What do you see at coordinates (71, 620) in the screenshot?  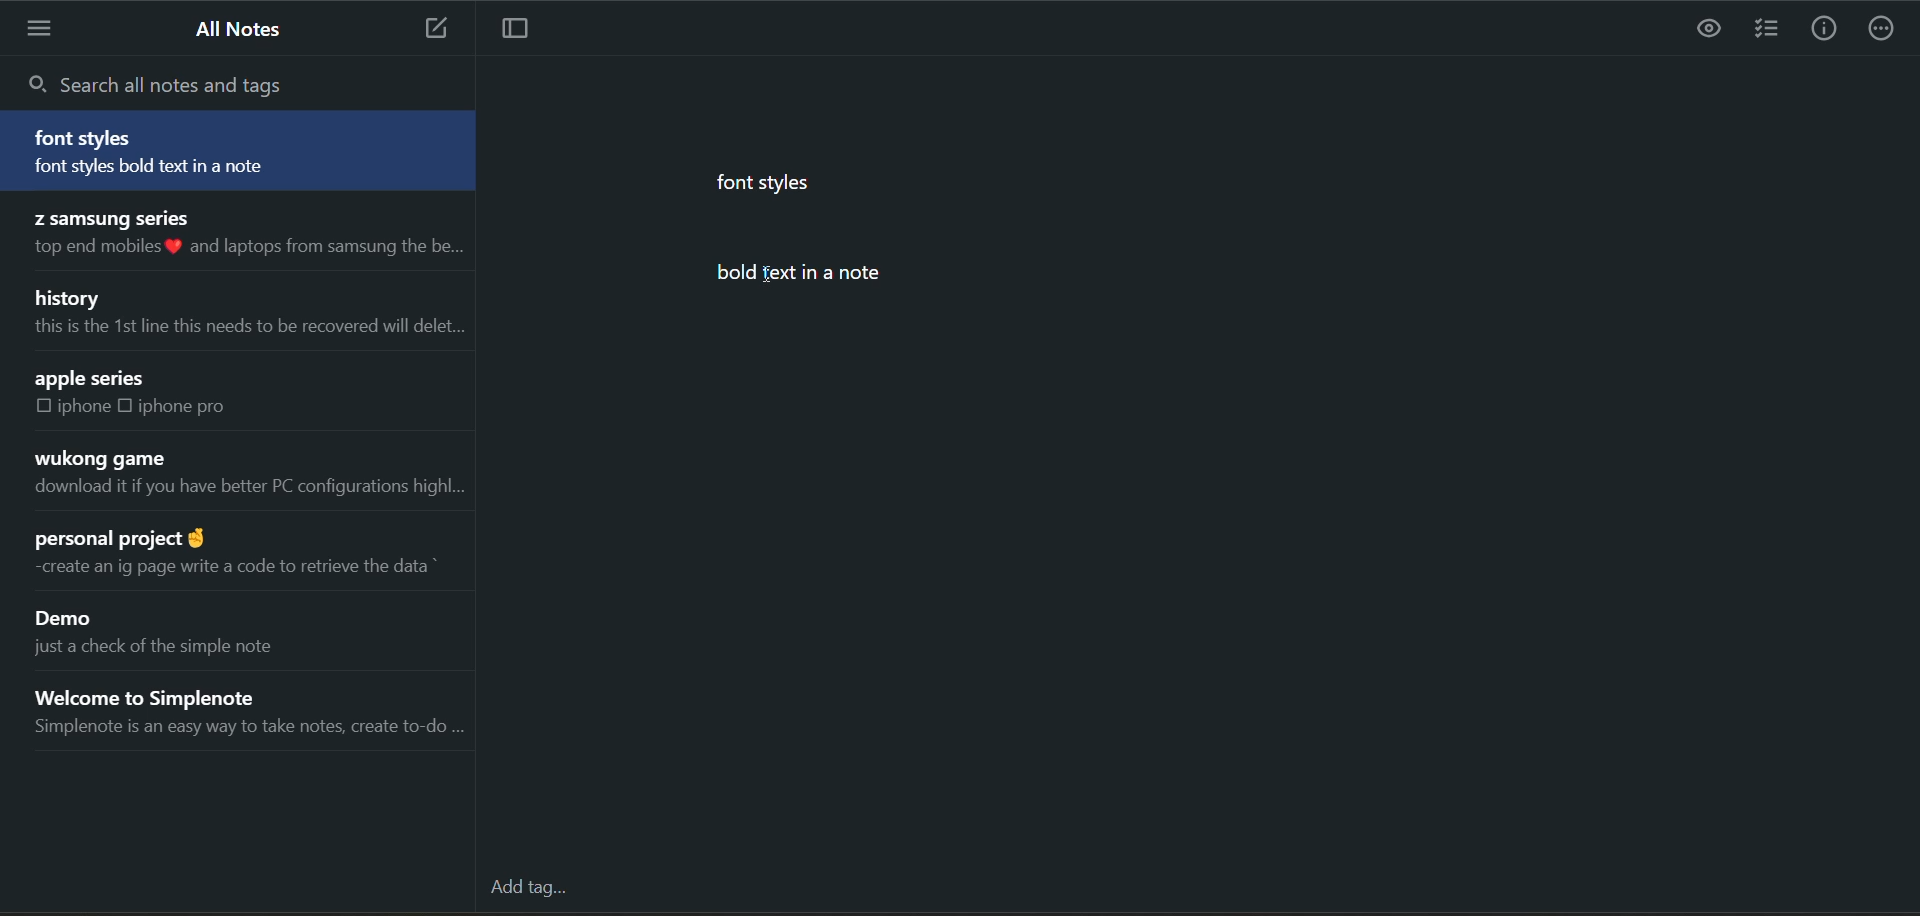 I see `Demo` at bounding box center [71, 620].